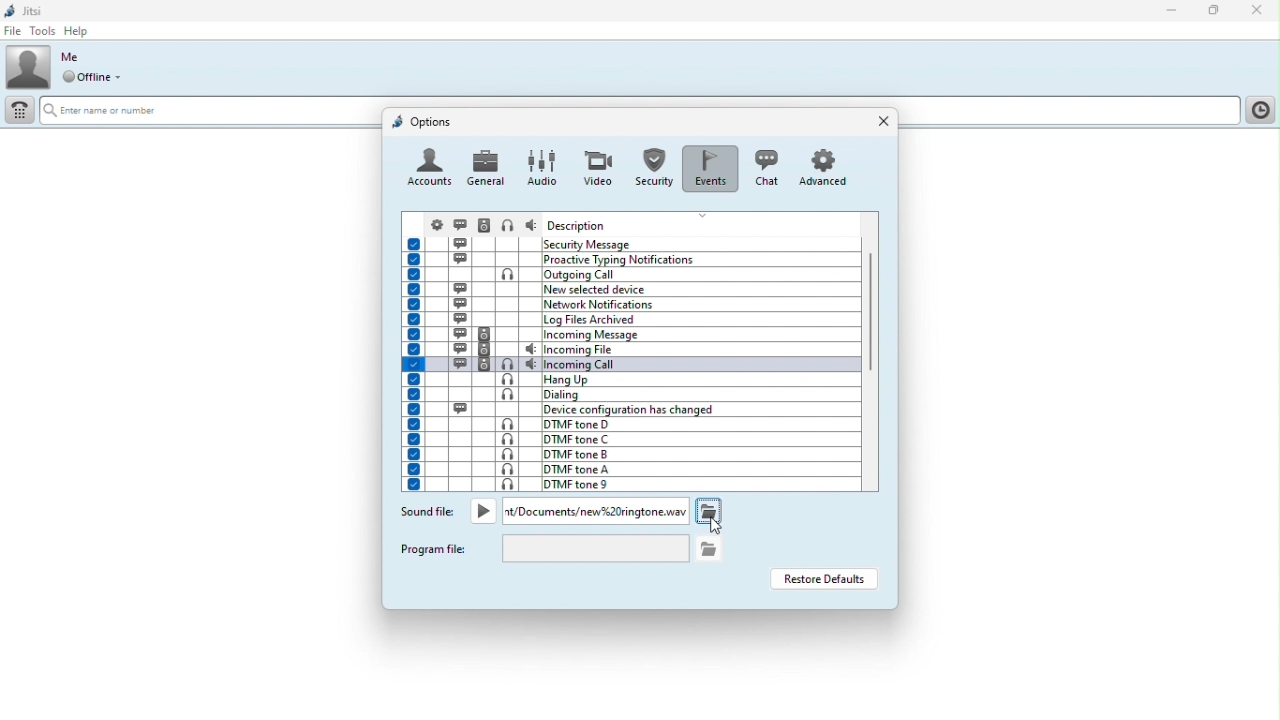 The height and width of the screenshot is (720, 1280). Describe the element at coordinates (629, 364) in the screenshot. I see `incoming call` at that location.